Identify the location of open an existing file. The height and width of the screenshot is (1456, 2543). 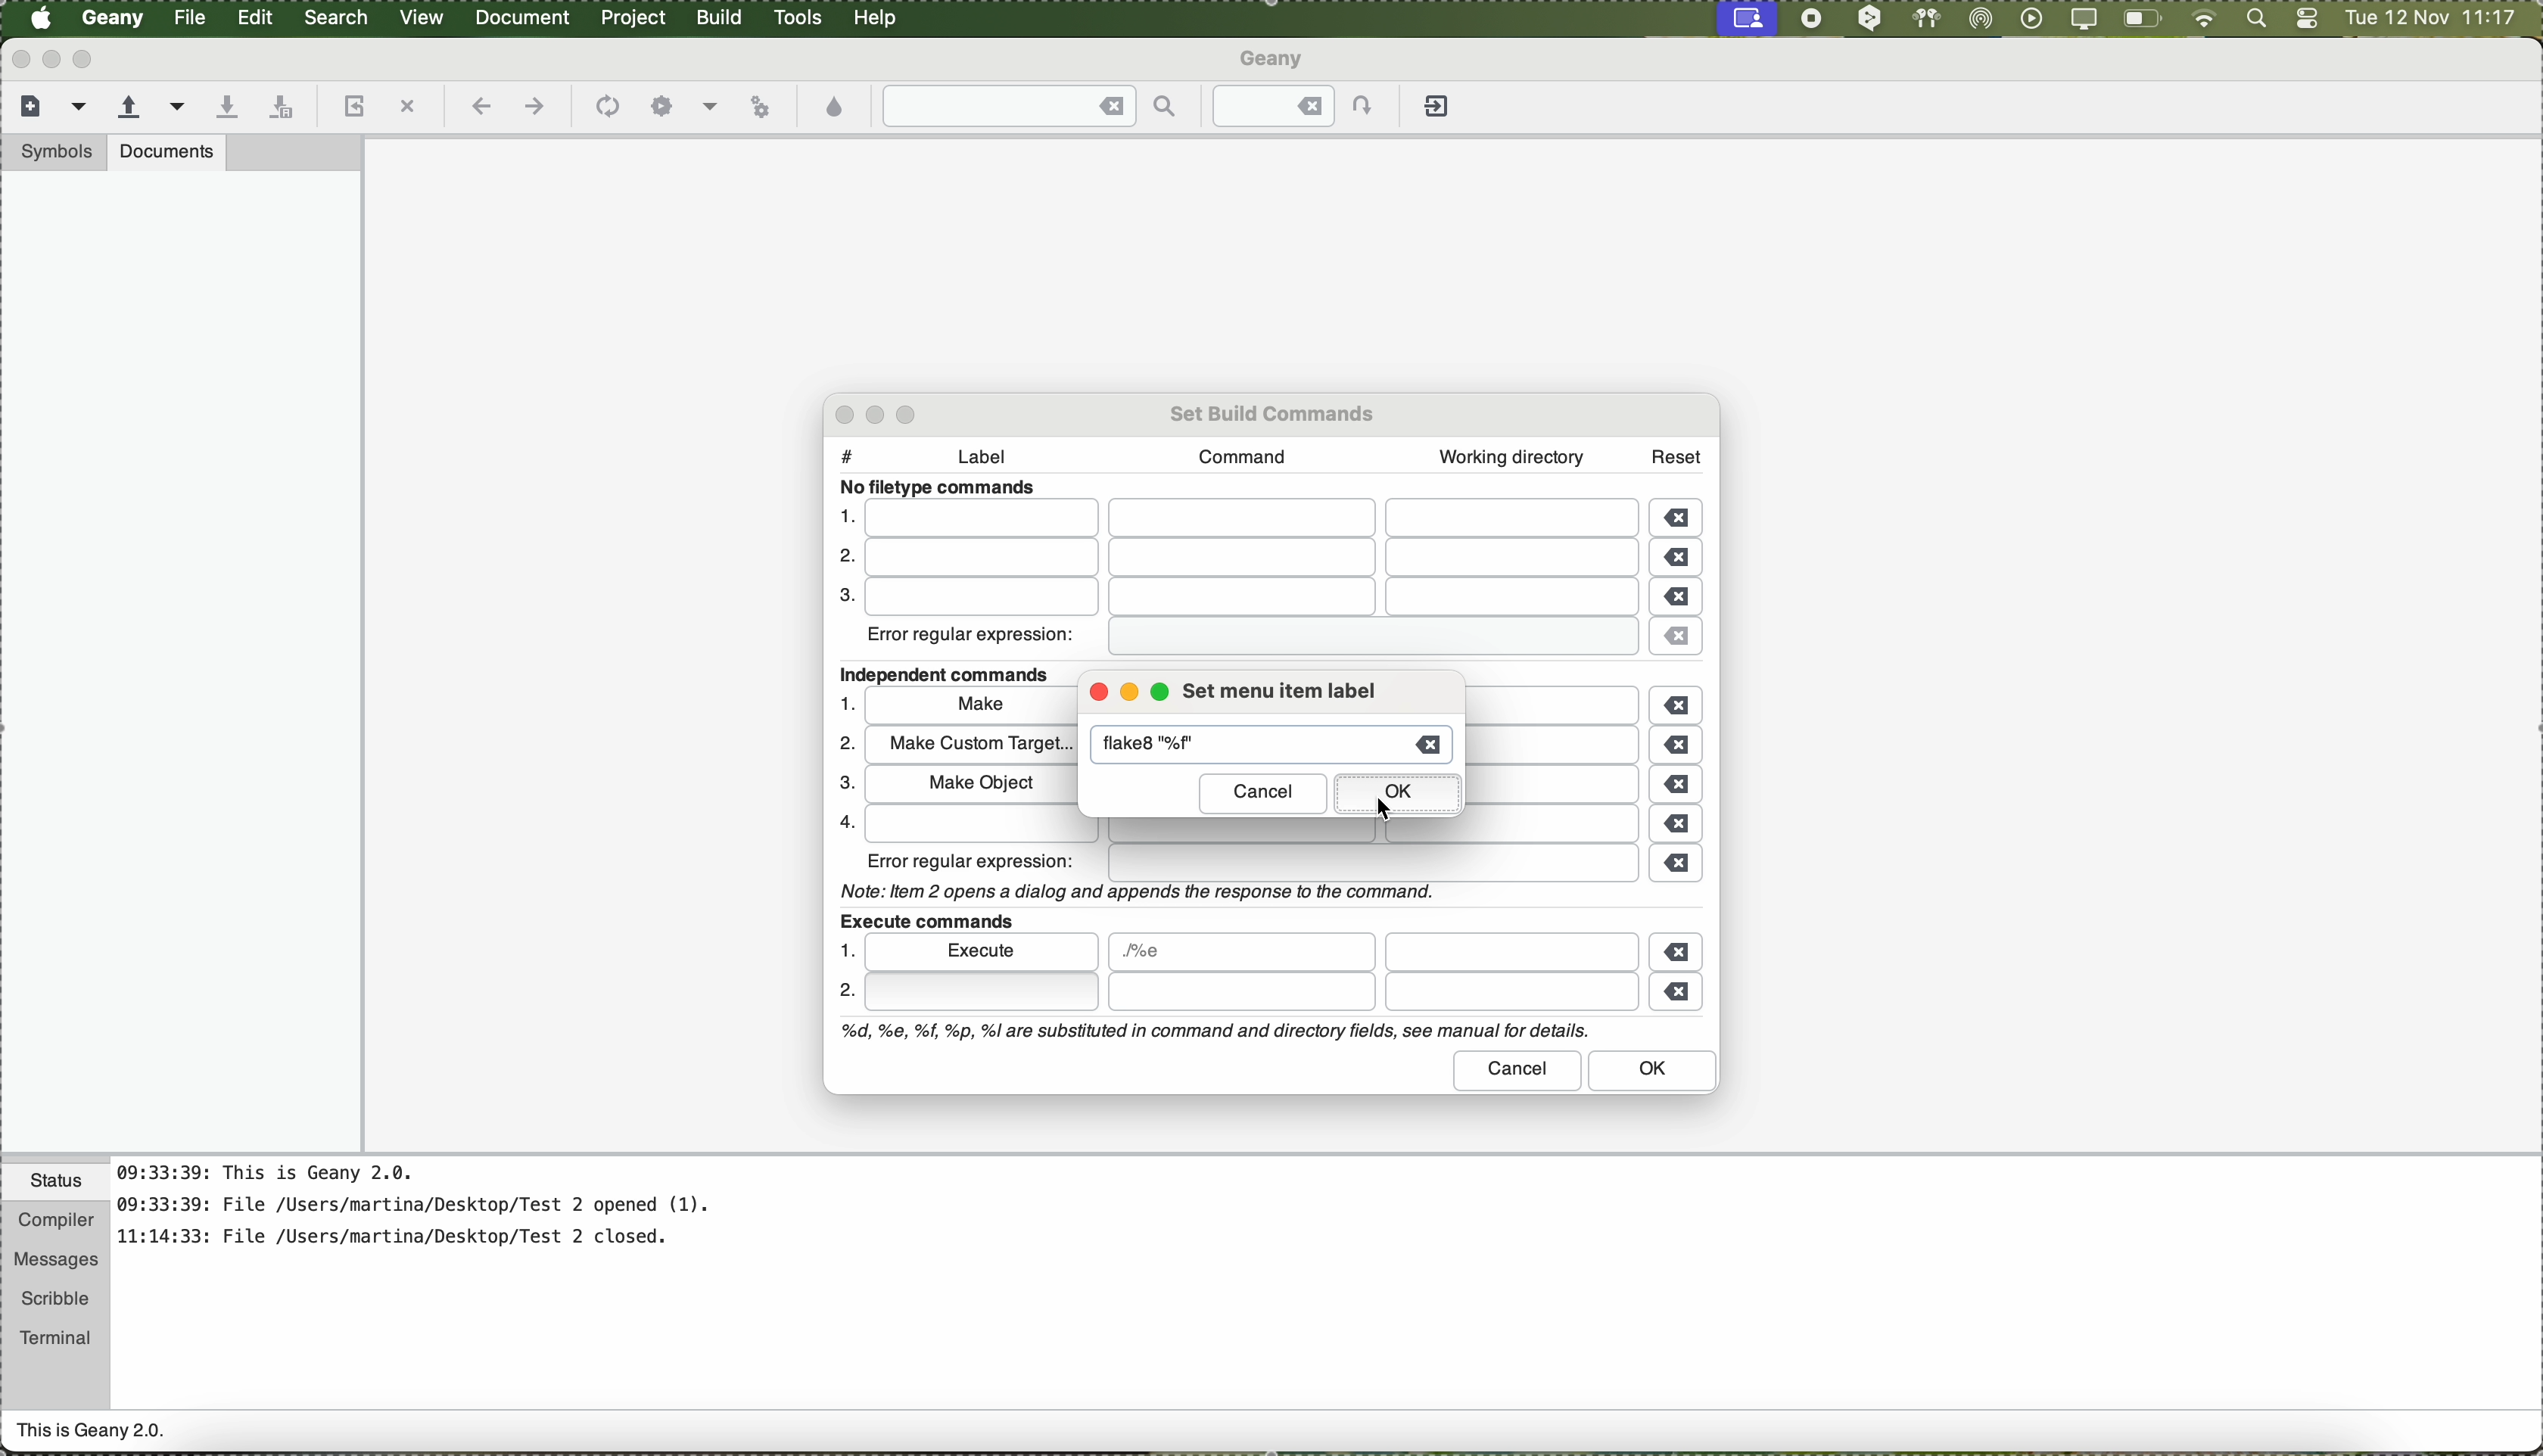
(129, 108).